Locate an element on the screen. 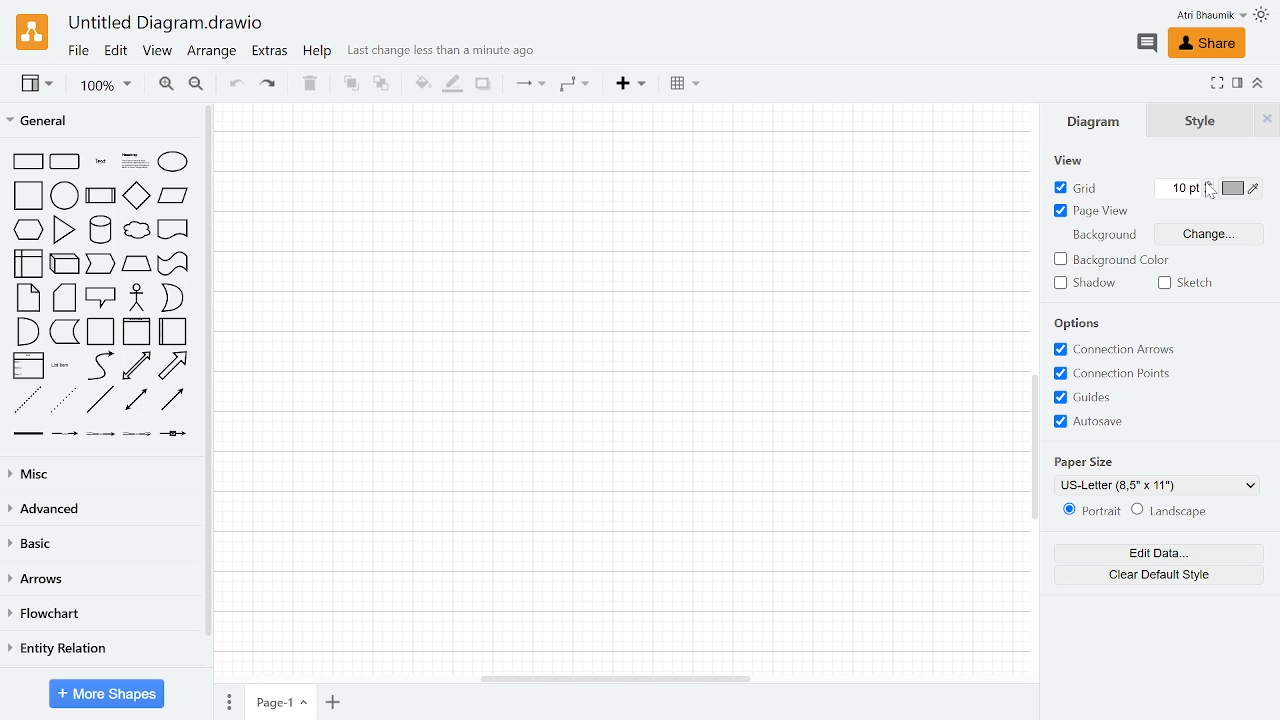 This screenshot has width=1280, height=720. Fill color is located at coordinates (420, 84).